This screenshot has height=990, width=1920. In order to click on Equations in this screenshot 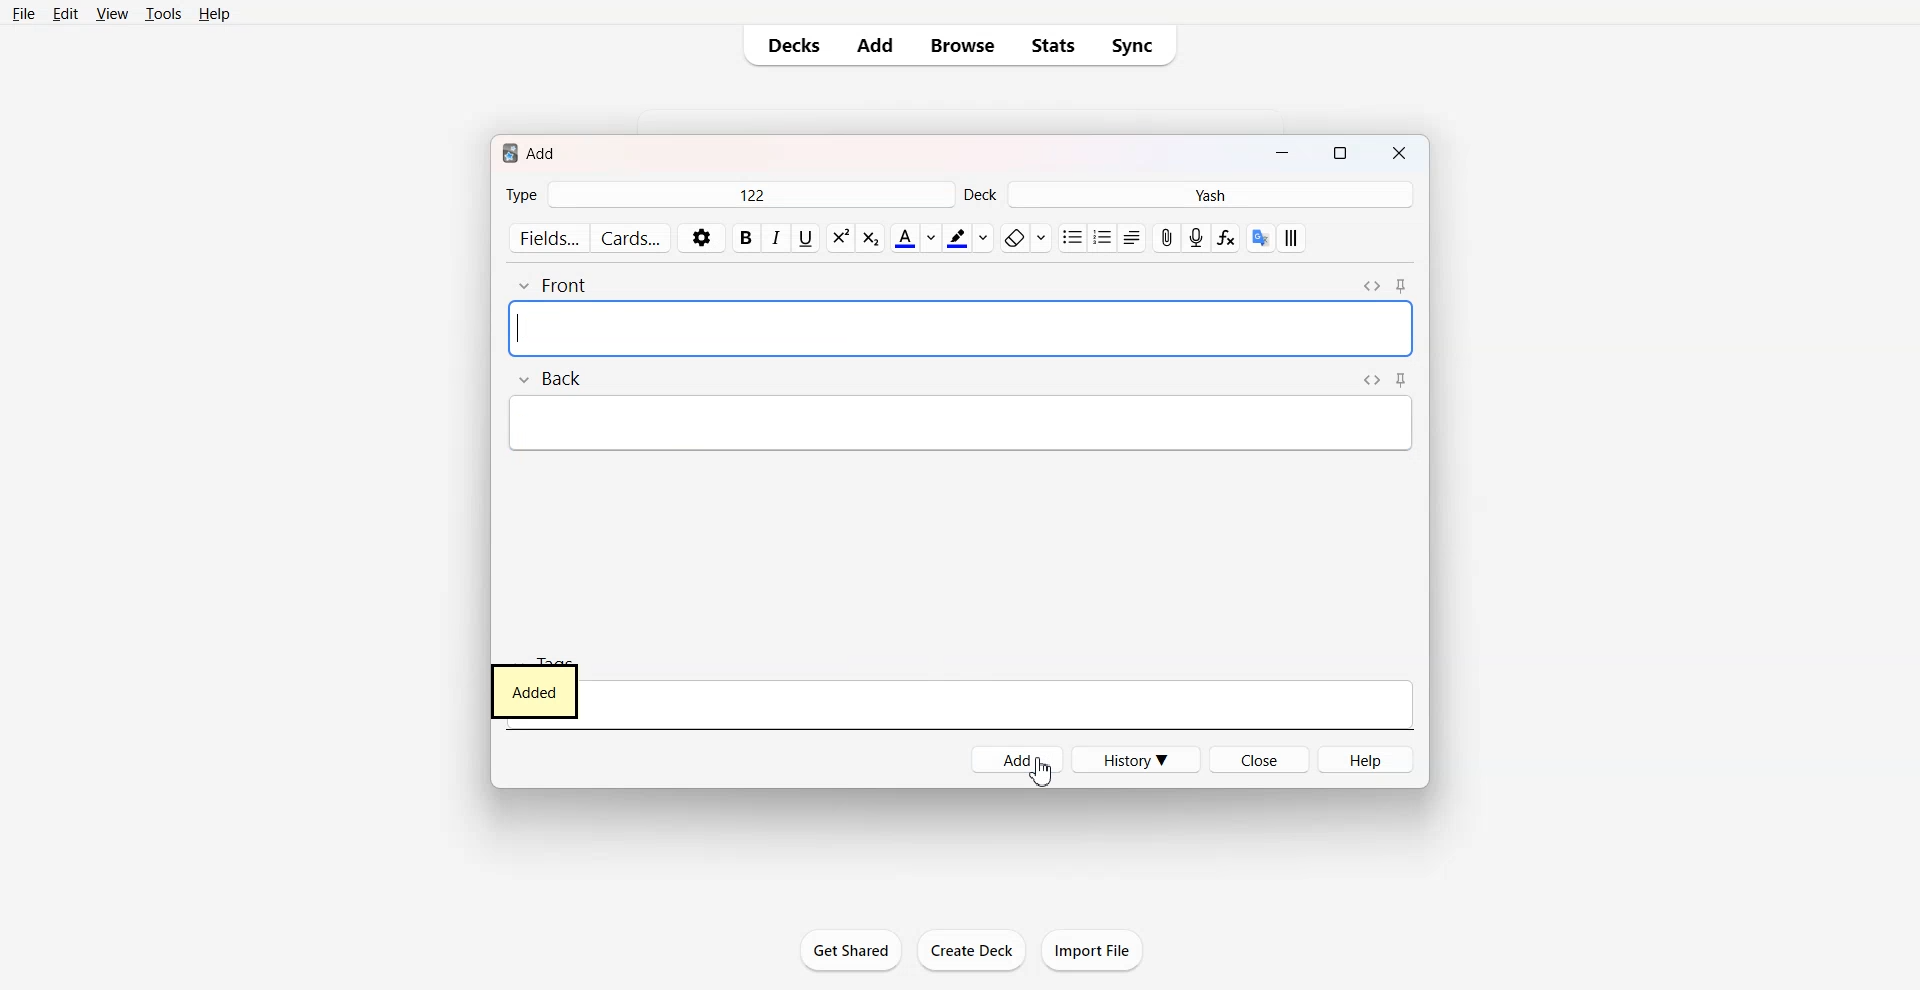, I will do `click(1226, 238)`.